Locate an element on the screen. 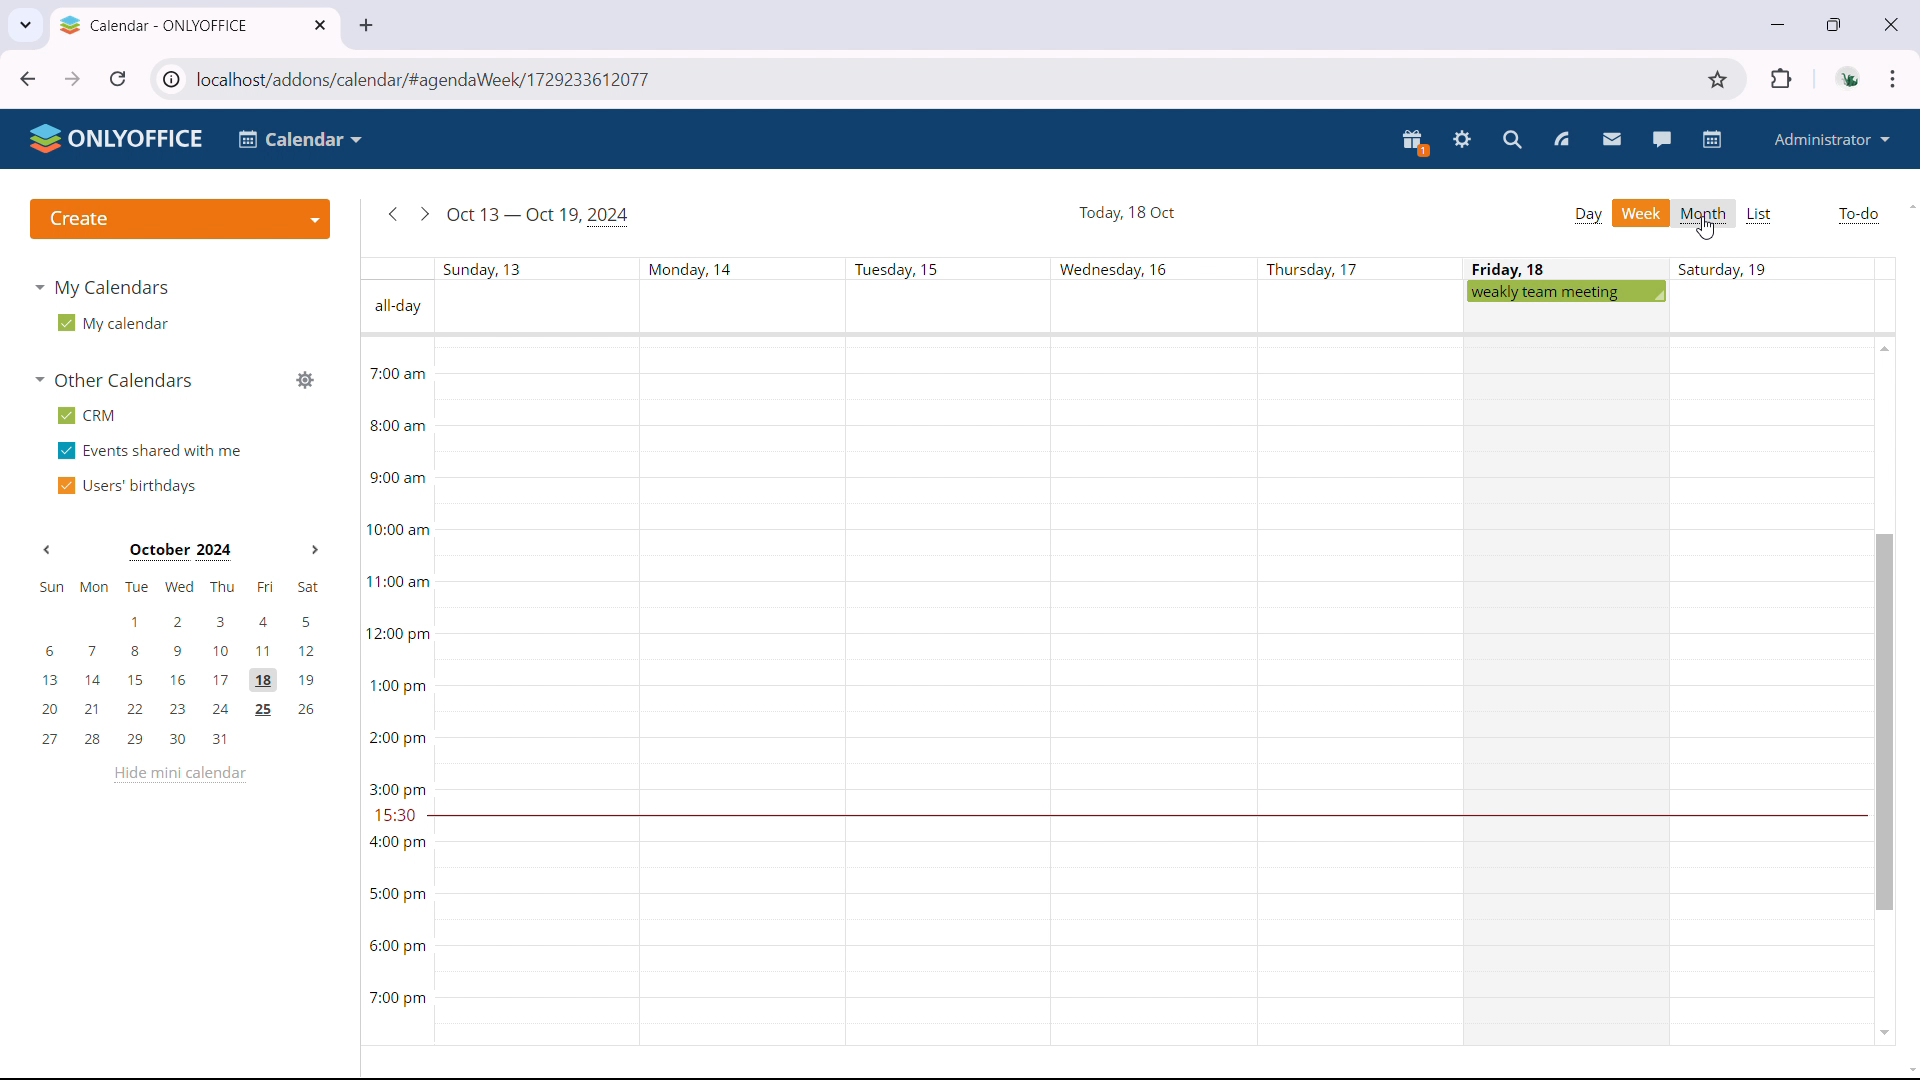  mail is located at coordinates (1612, 140).